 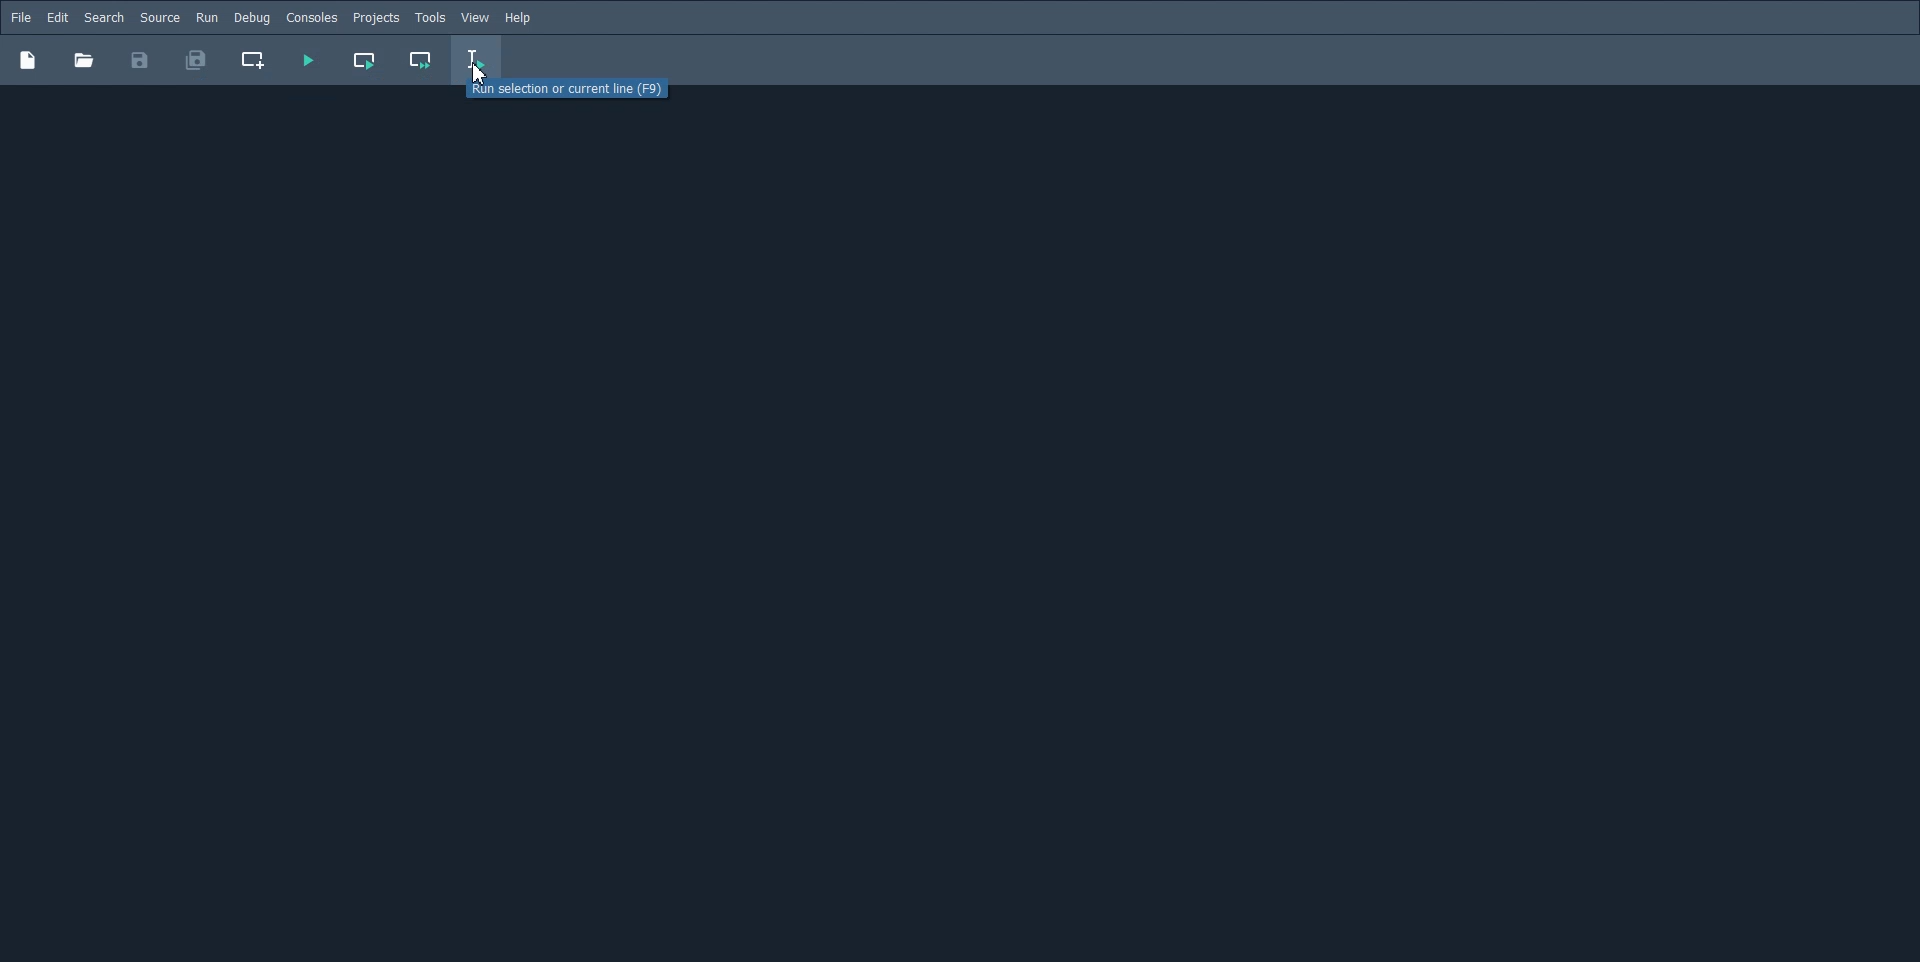 I want to click on Run File, so click(x=307, y=60).